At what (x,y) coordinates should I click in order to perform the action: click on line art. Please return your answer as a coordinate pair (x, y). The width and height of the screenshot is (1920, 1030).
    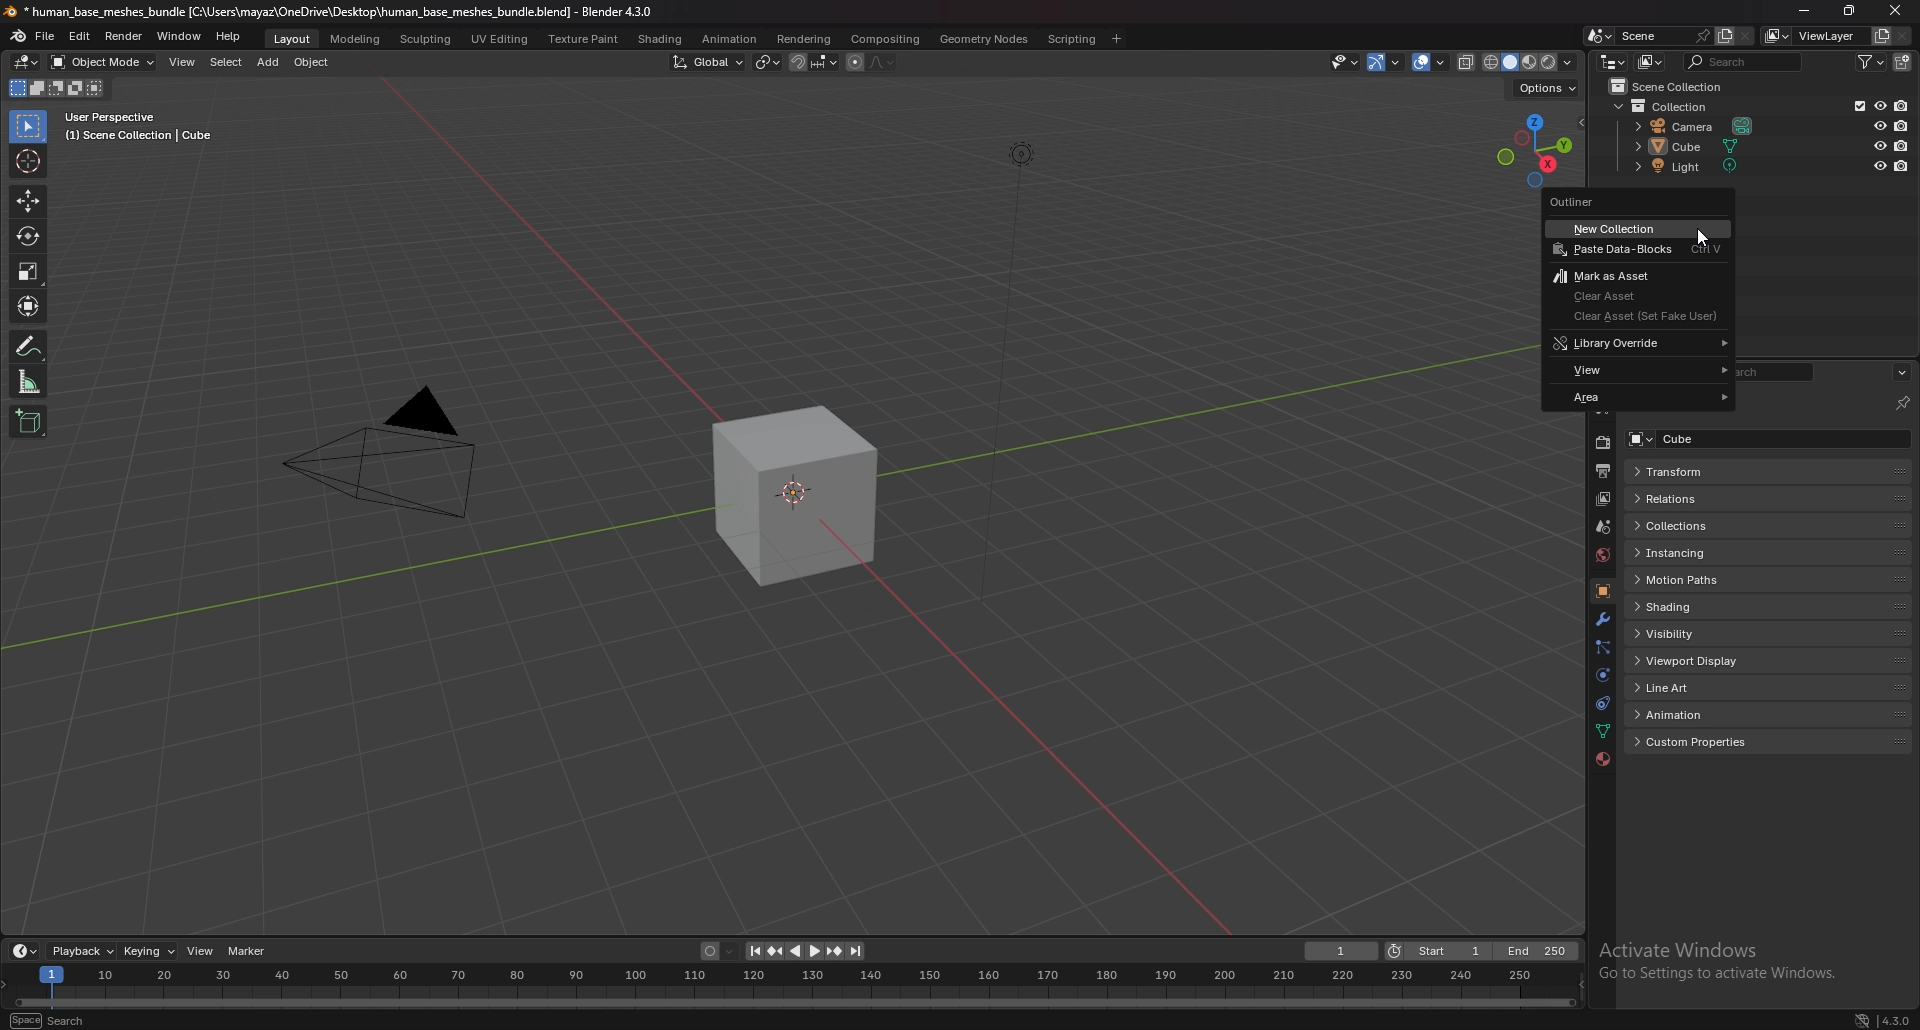
    Looking at the image, I should click on (1700, 689).